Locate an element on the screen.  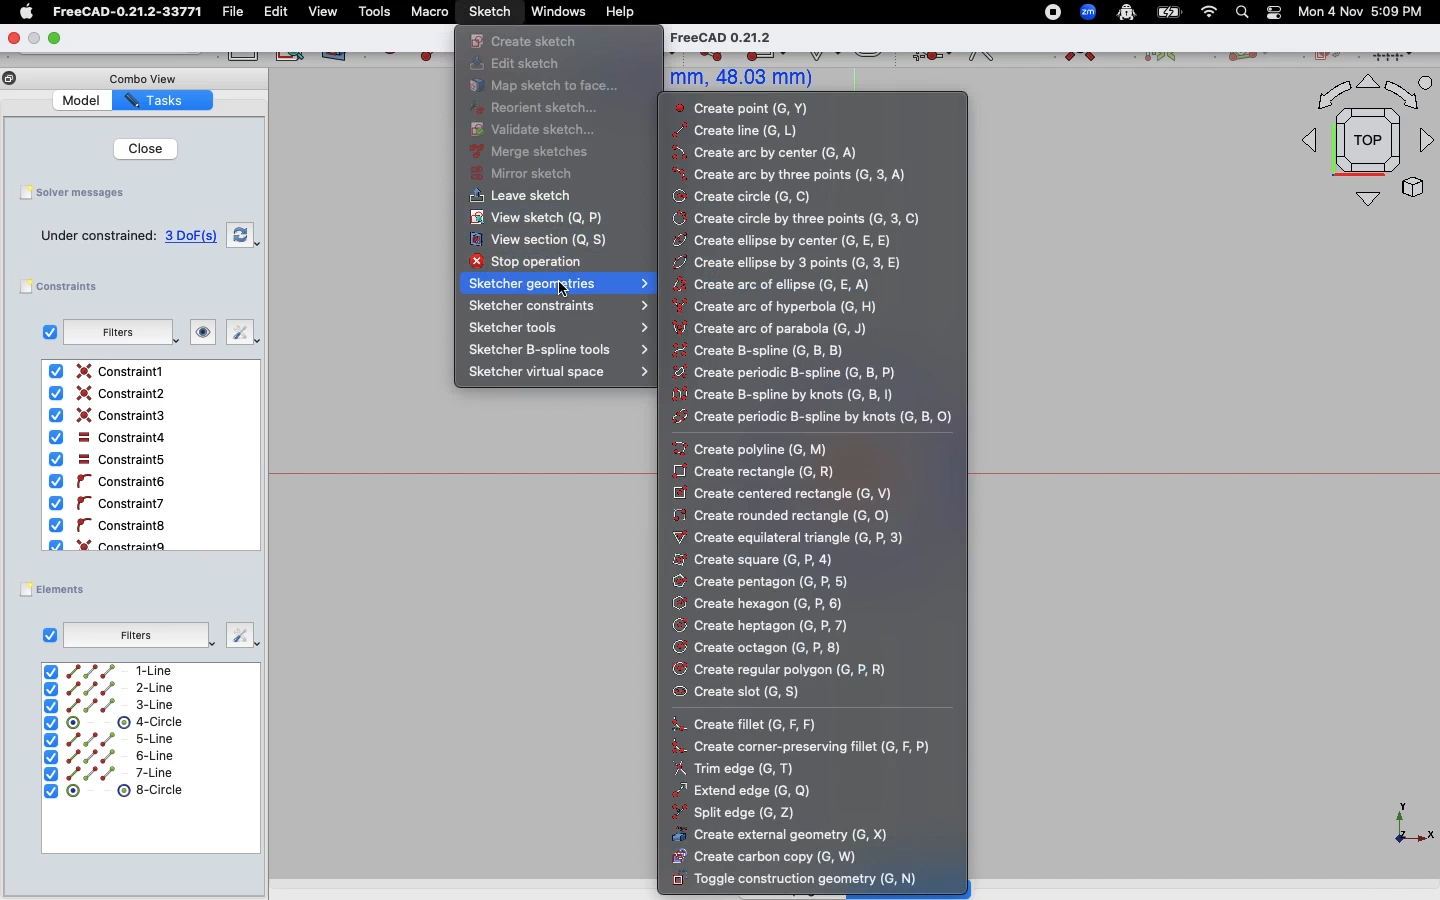
Tasks is located at coordinates (166, 100).